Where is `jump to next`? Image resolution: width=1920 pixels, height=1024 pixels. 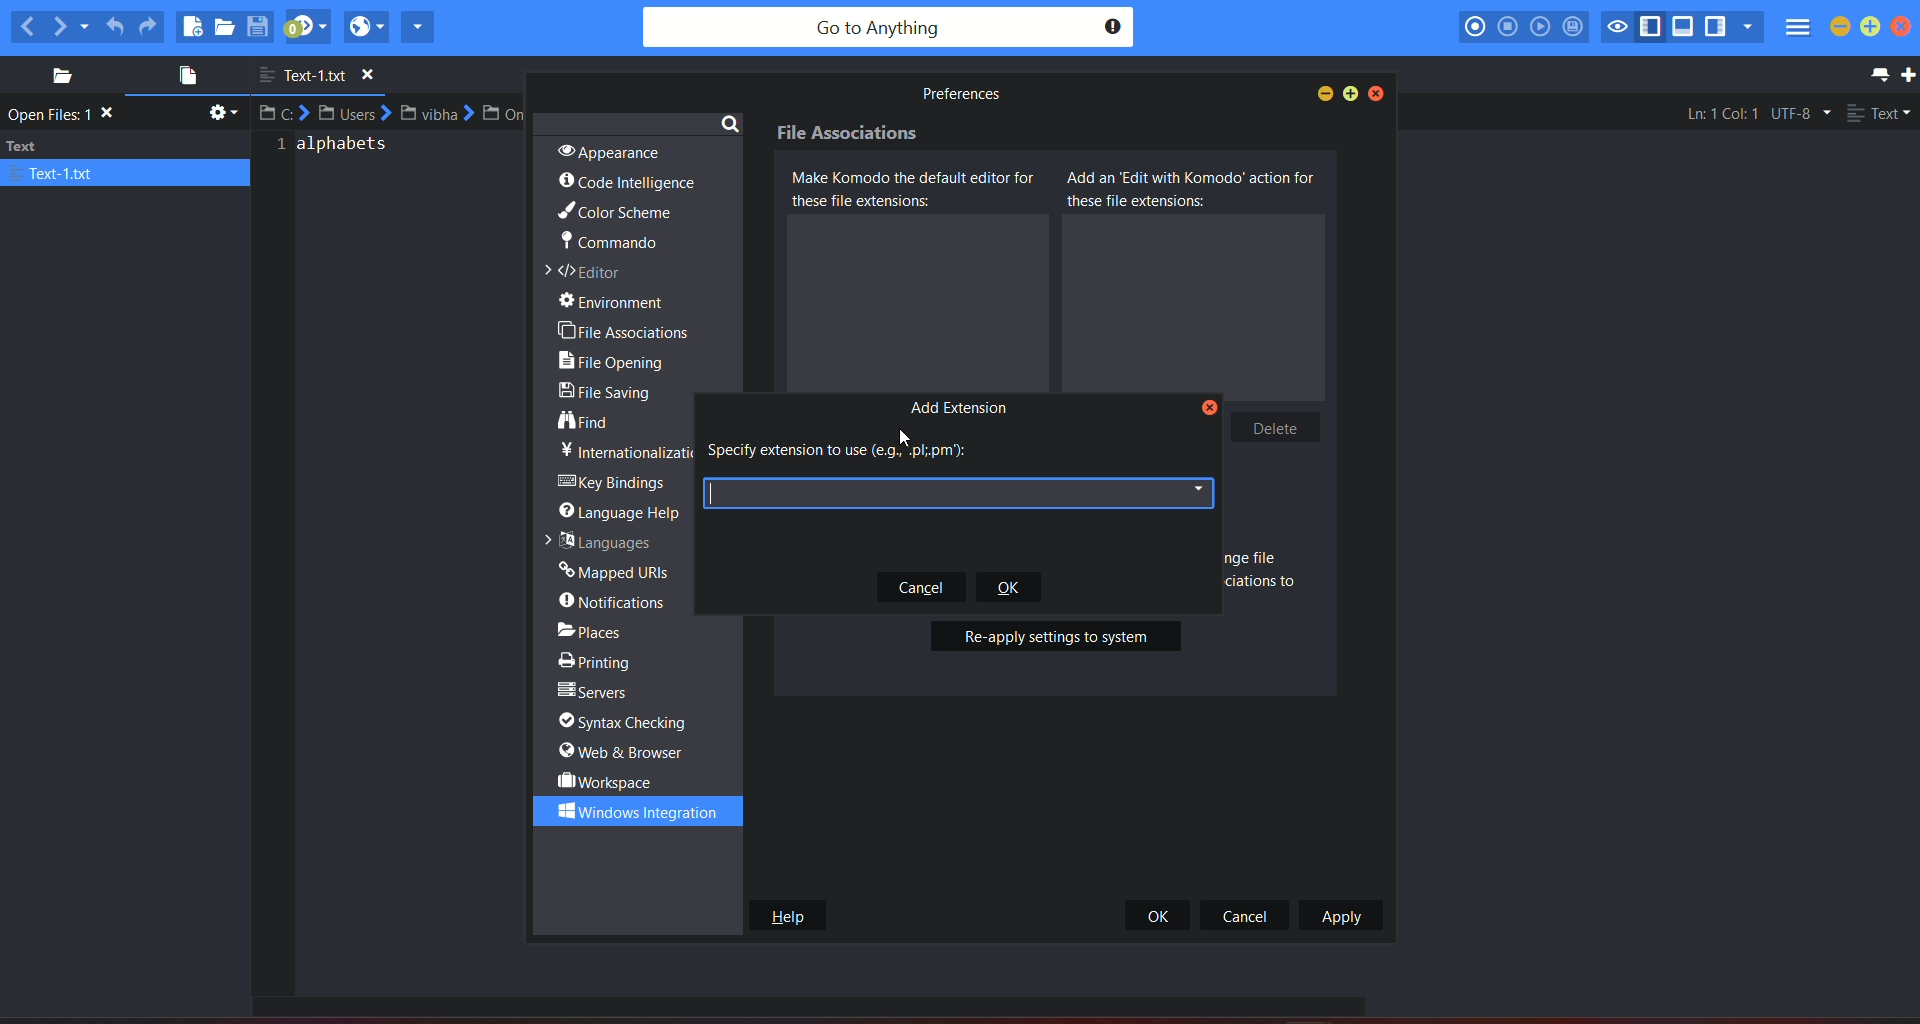 jump to next is located at coordinates (307, 27).